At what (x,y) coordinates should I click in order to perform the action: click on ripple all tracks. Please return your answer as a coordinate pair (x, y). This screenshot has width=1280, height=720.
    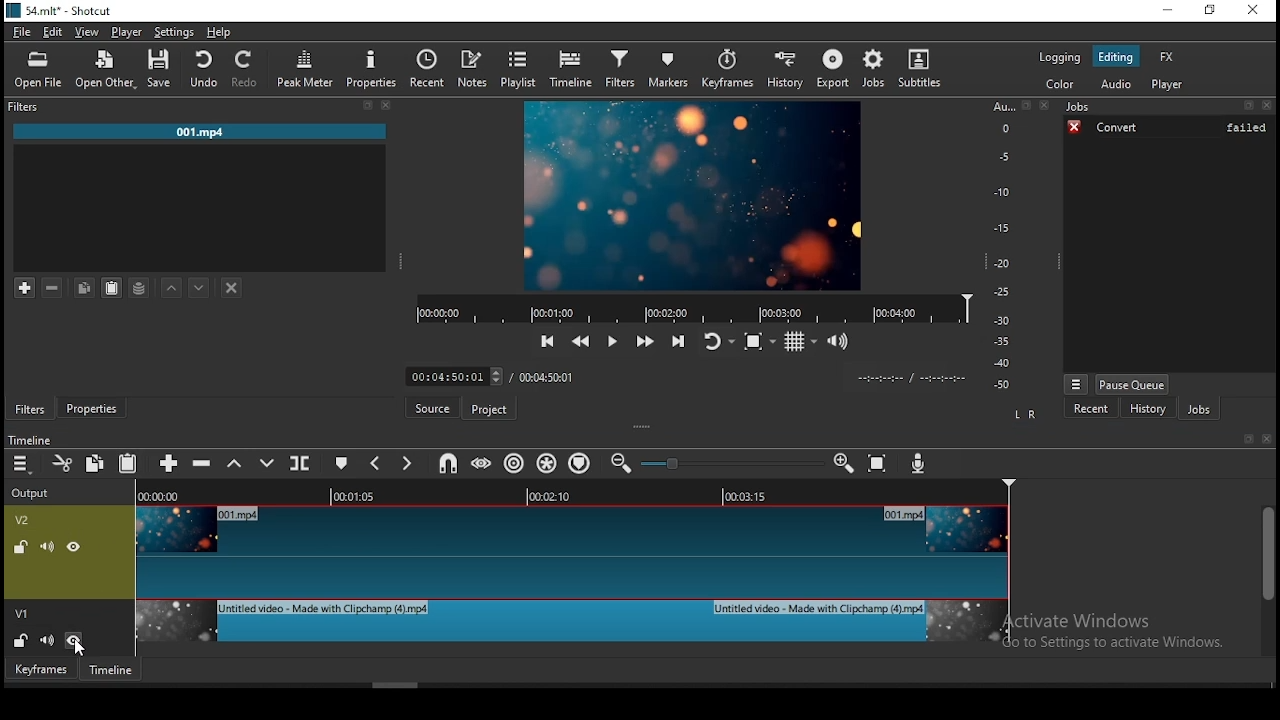
    Looking at the image, I should click on (547, 466).